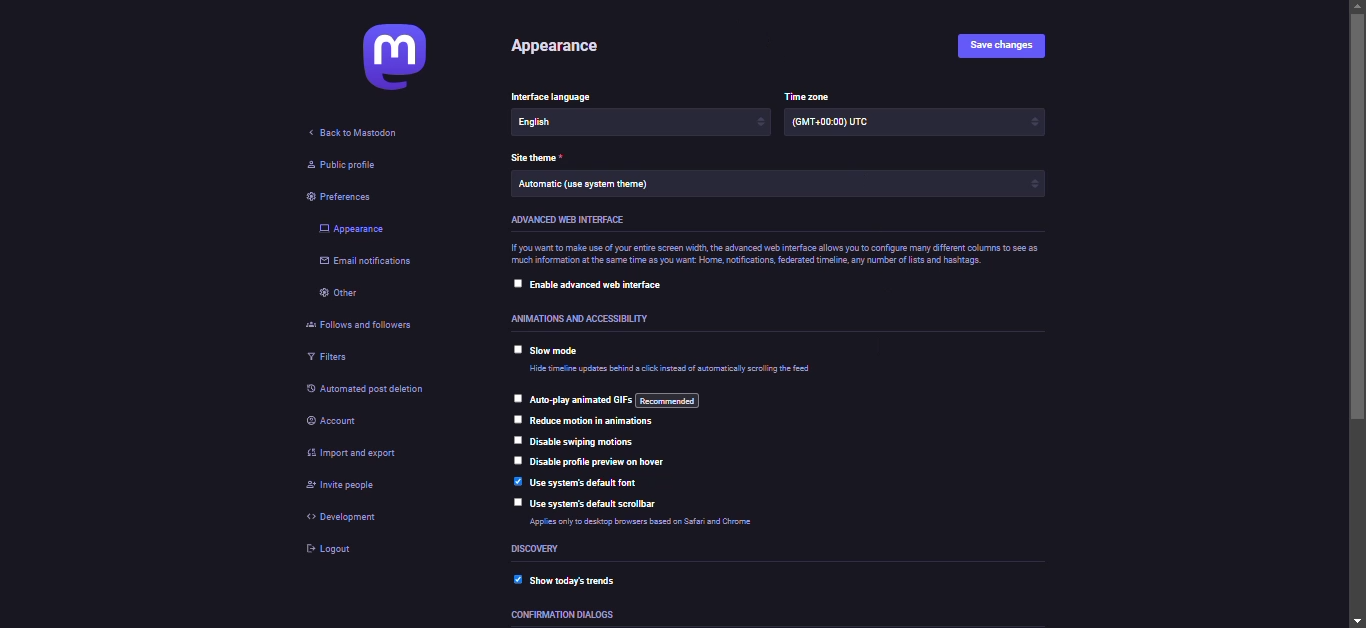  What do you see at coordinates (607, 462) in the screenshot?
I see `disable profile preview on hover` at bounding box center [607, 462].